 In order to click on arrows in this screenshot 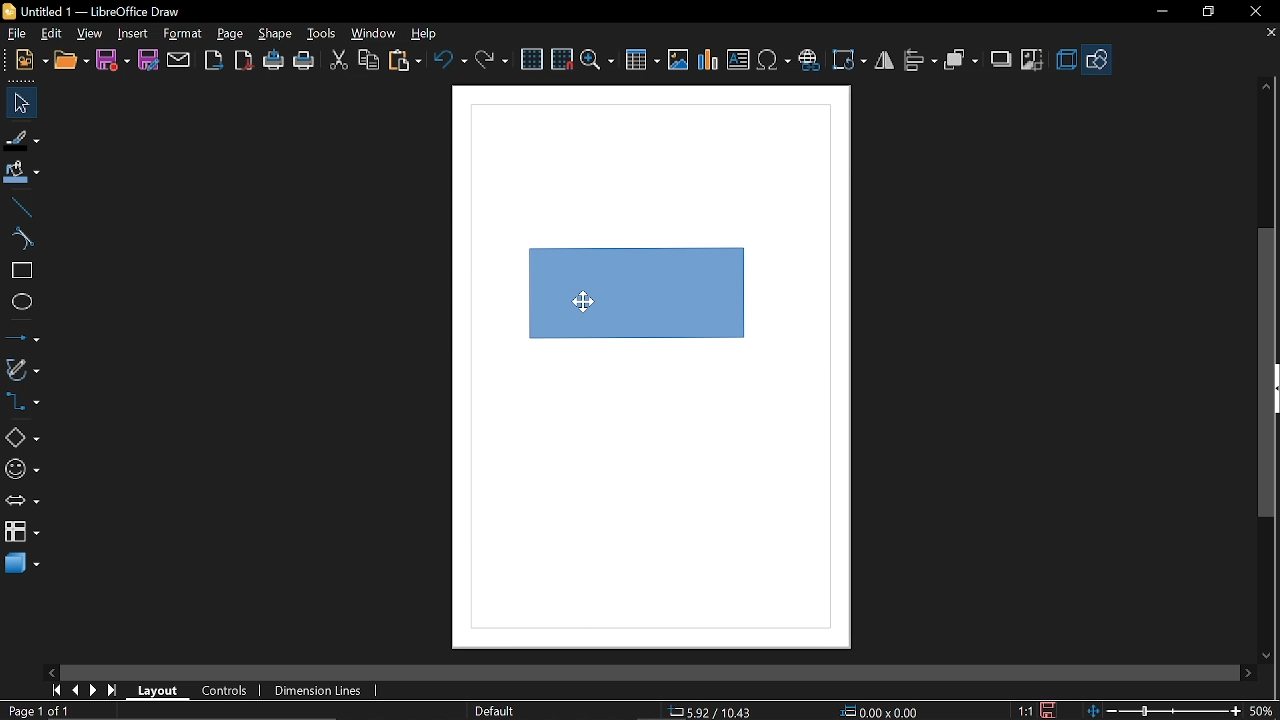, I will do `click(22, 503)`.